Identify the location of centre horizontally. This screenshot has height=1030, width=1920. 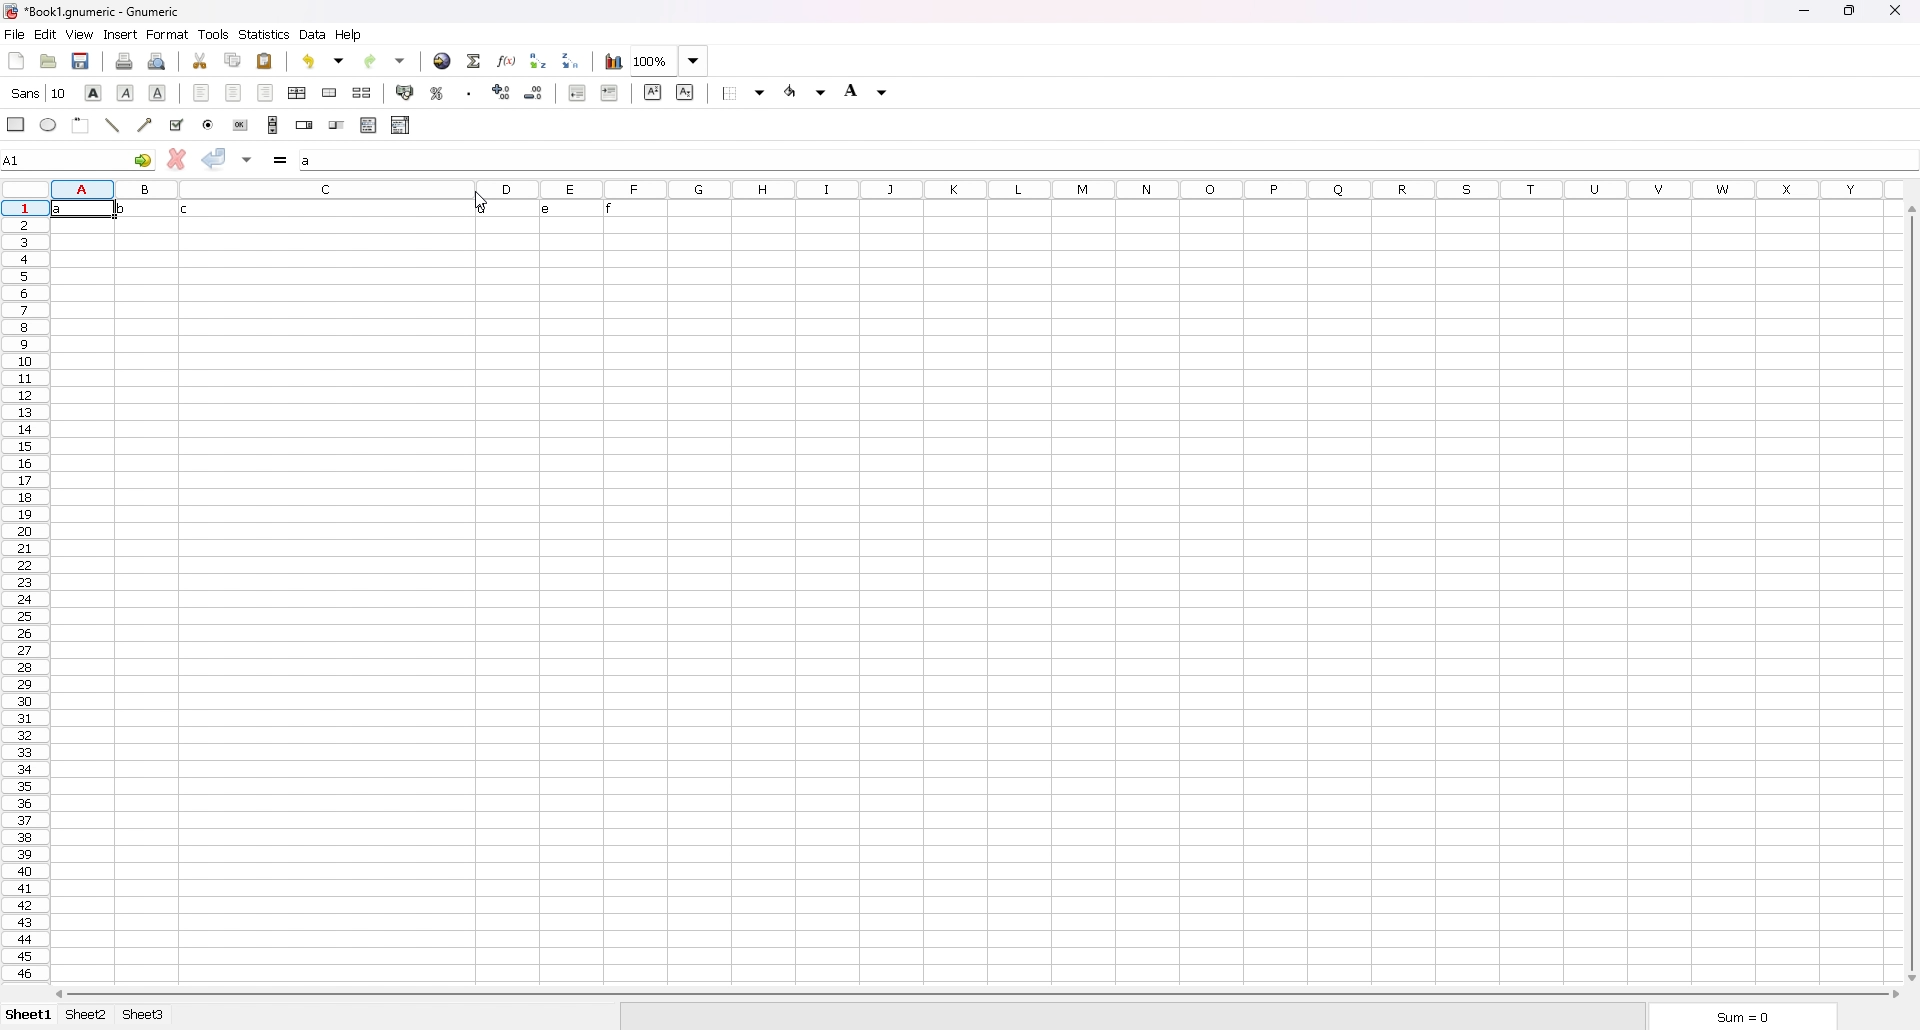
(297, 94).